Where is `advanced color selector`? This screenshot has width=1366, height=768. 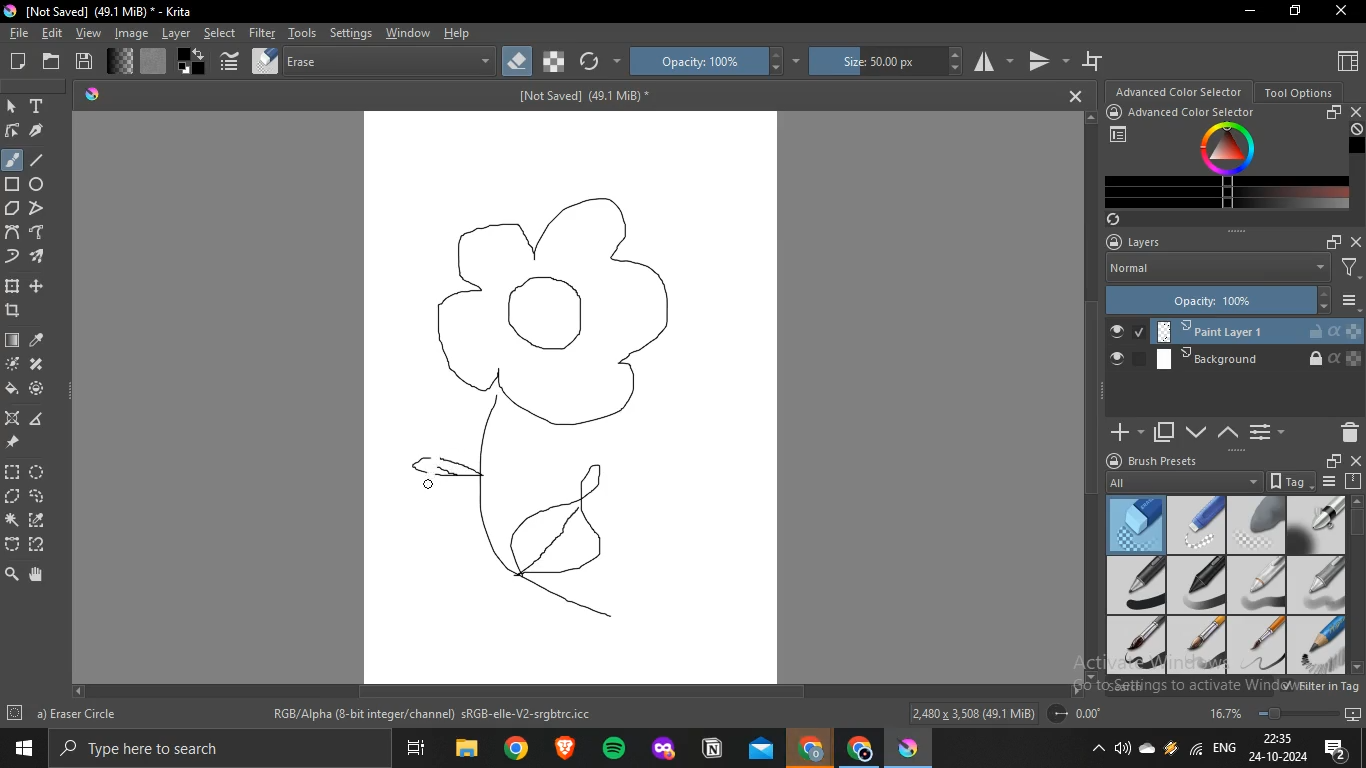
advanced color selector is located at coordinates (1180, 91).